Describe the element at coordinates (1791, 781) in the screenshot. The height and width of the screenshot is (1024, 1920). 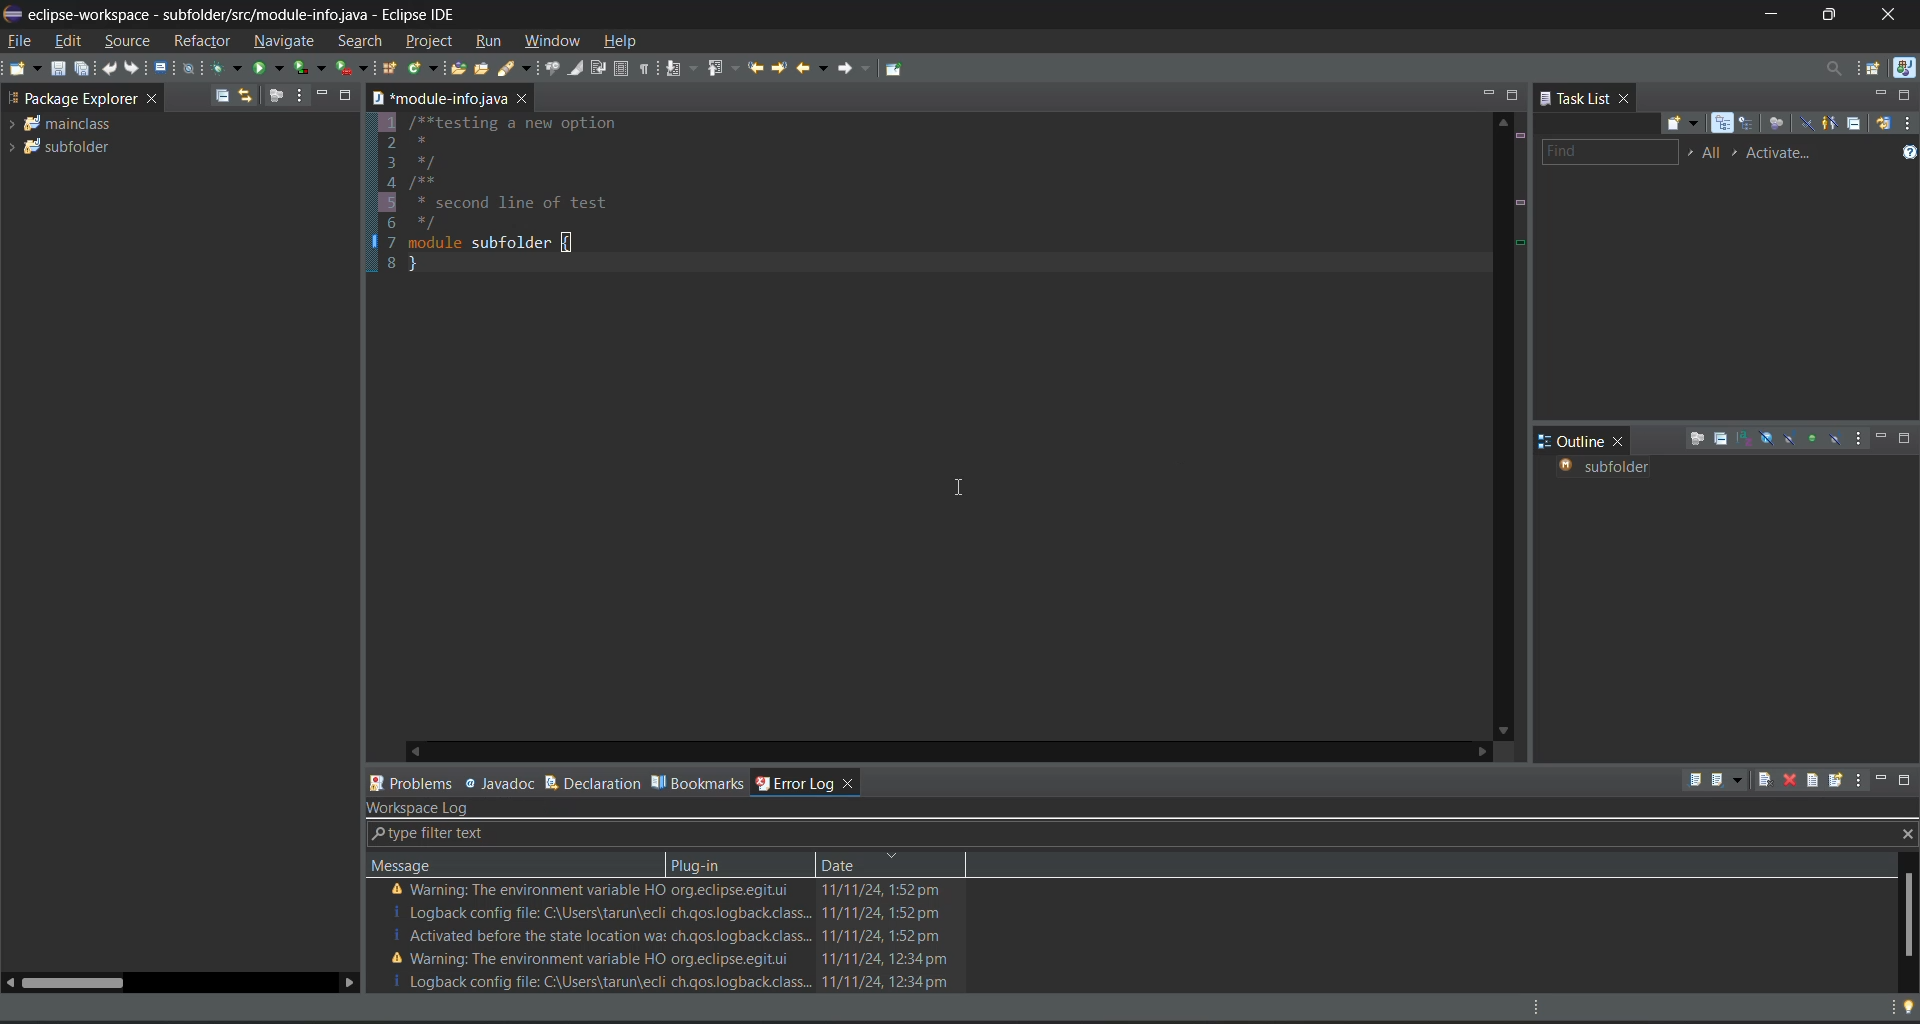
I see `delete log` at that location.